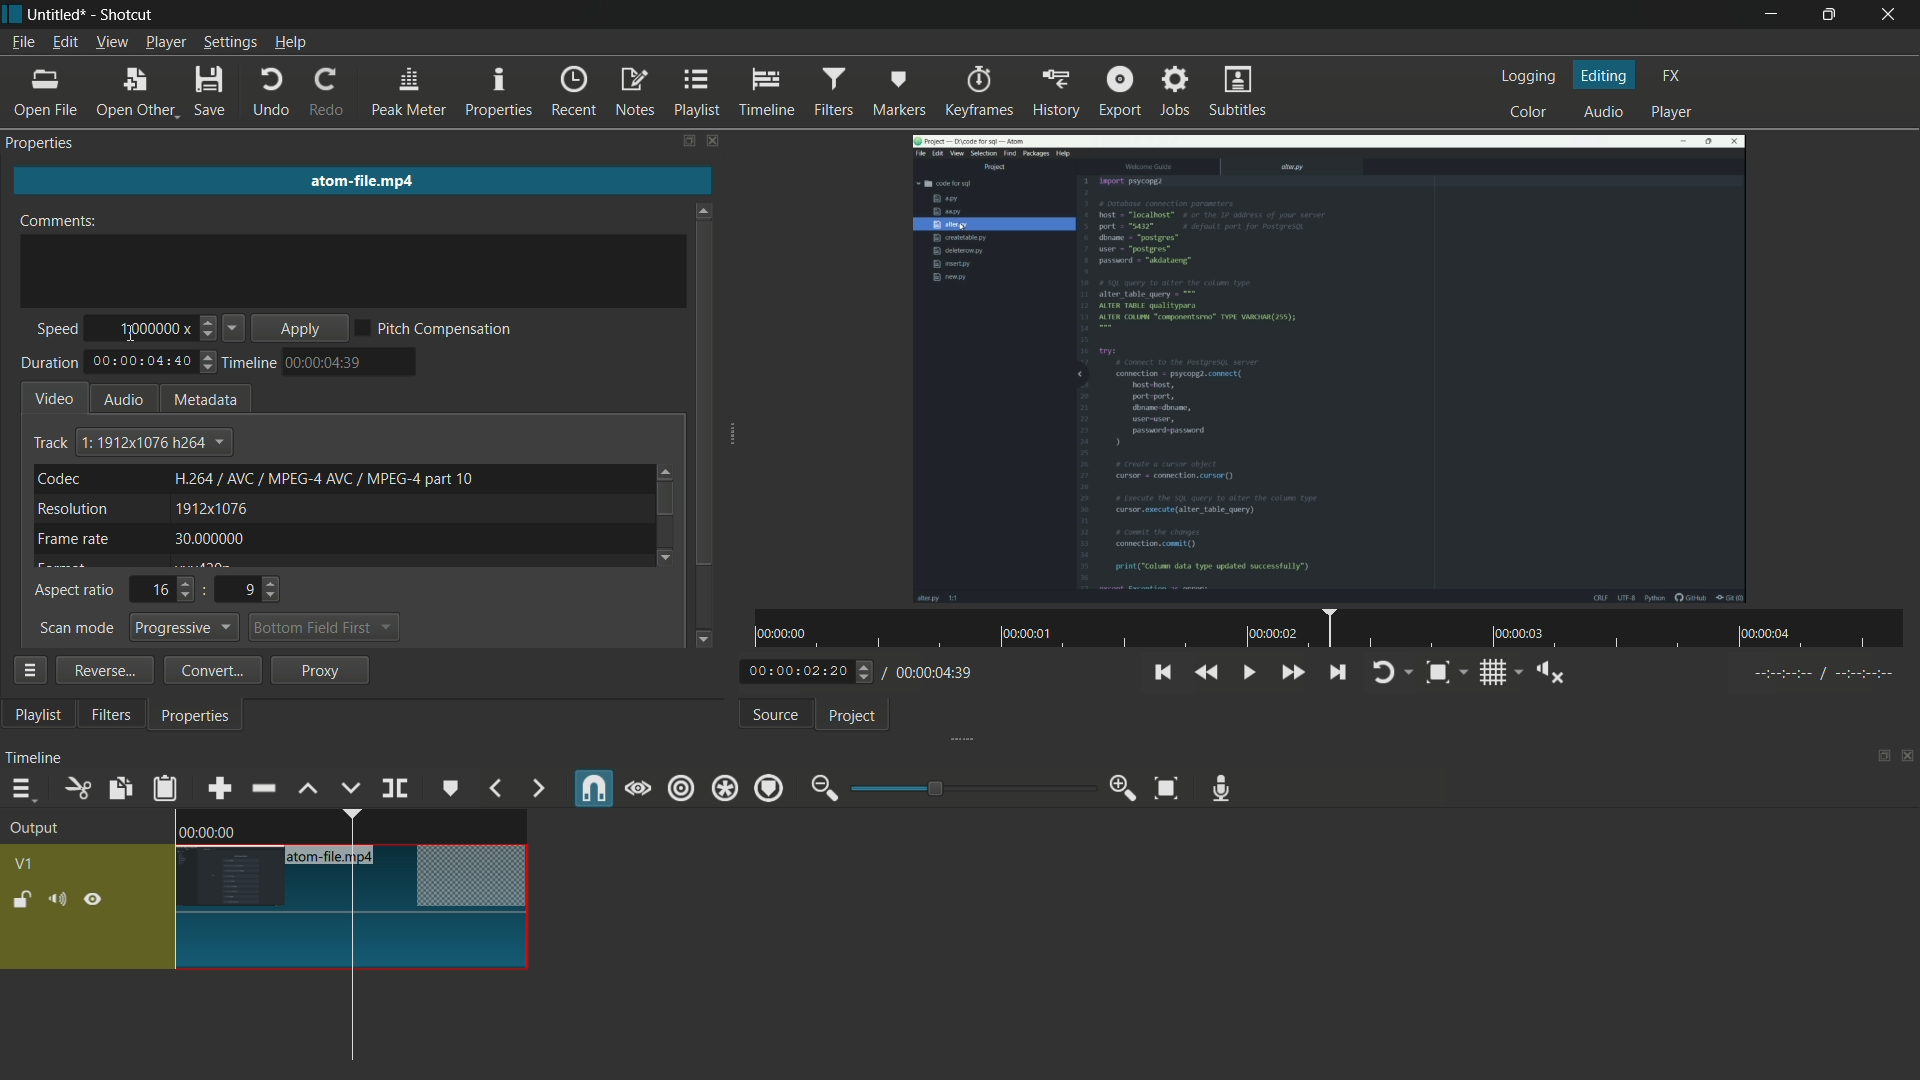 This screenshot has height=1080, width=1920. Describe the element at coordinates (1246, 673) in the screenshot. I see `toggle play or pause` at that location.